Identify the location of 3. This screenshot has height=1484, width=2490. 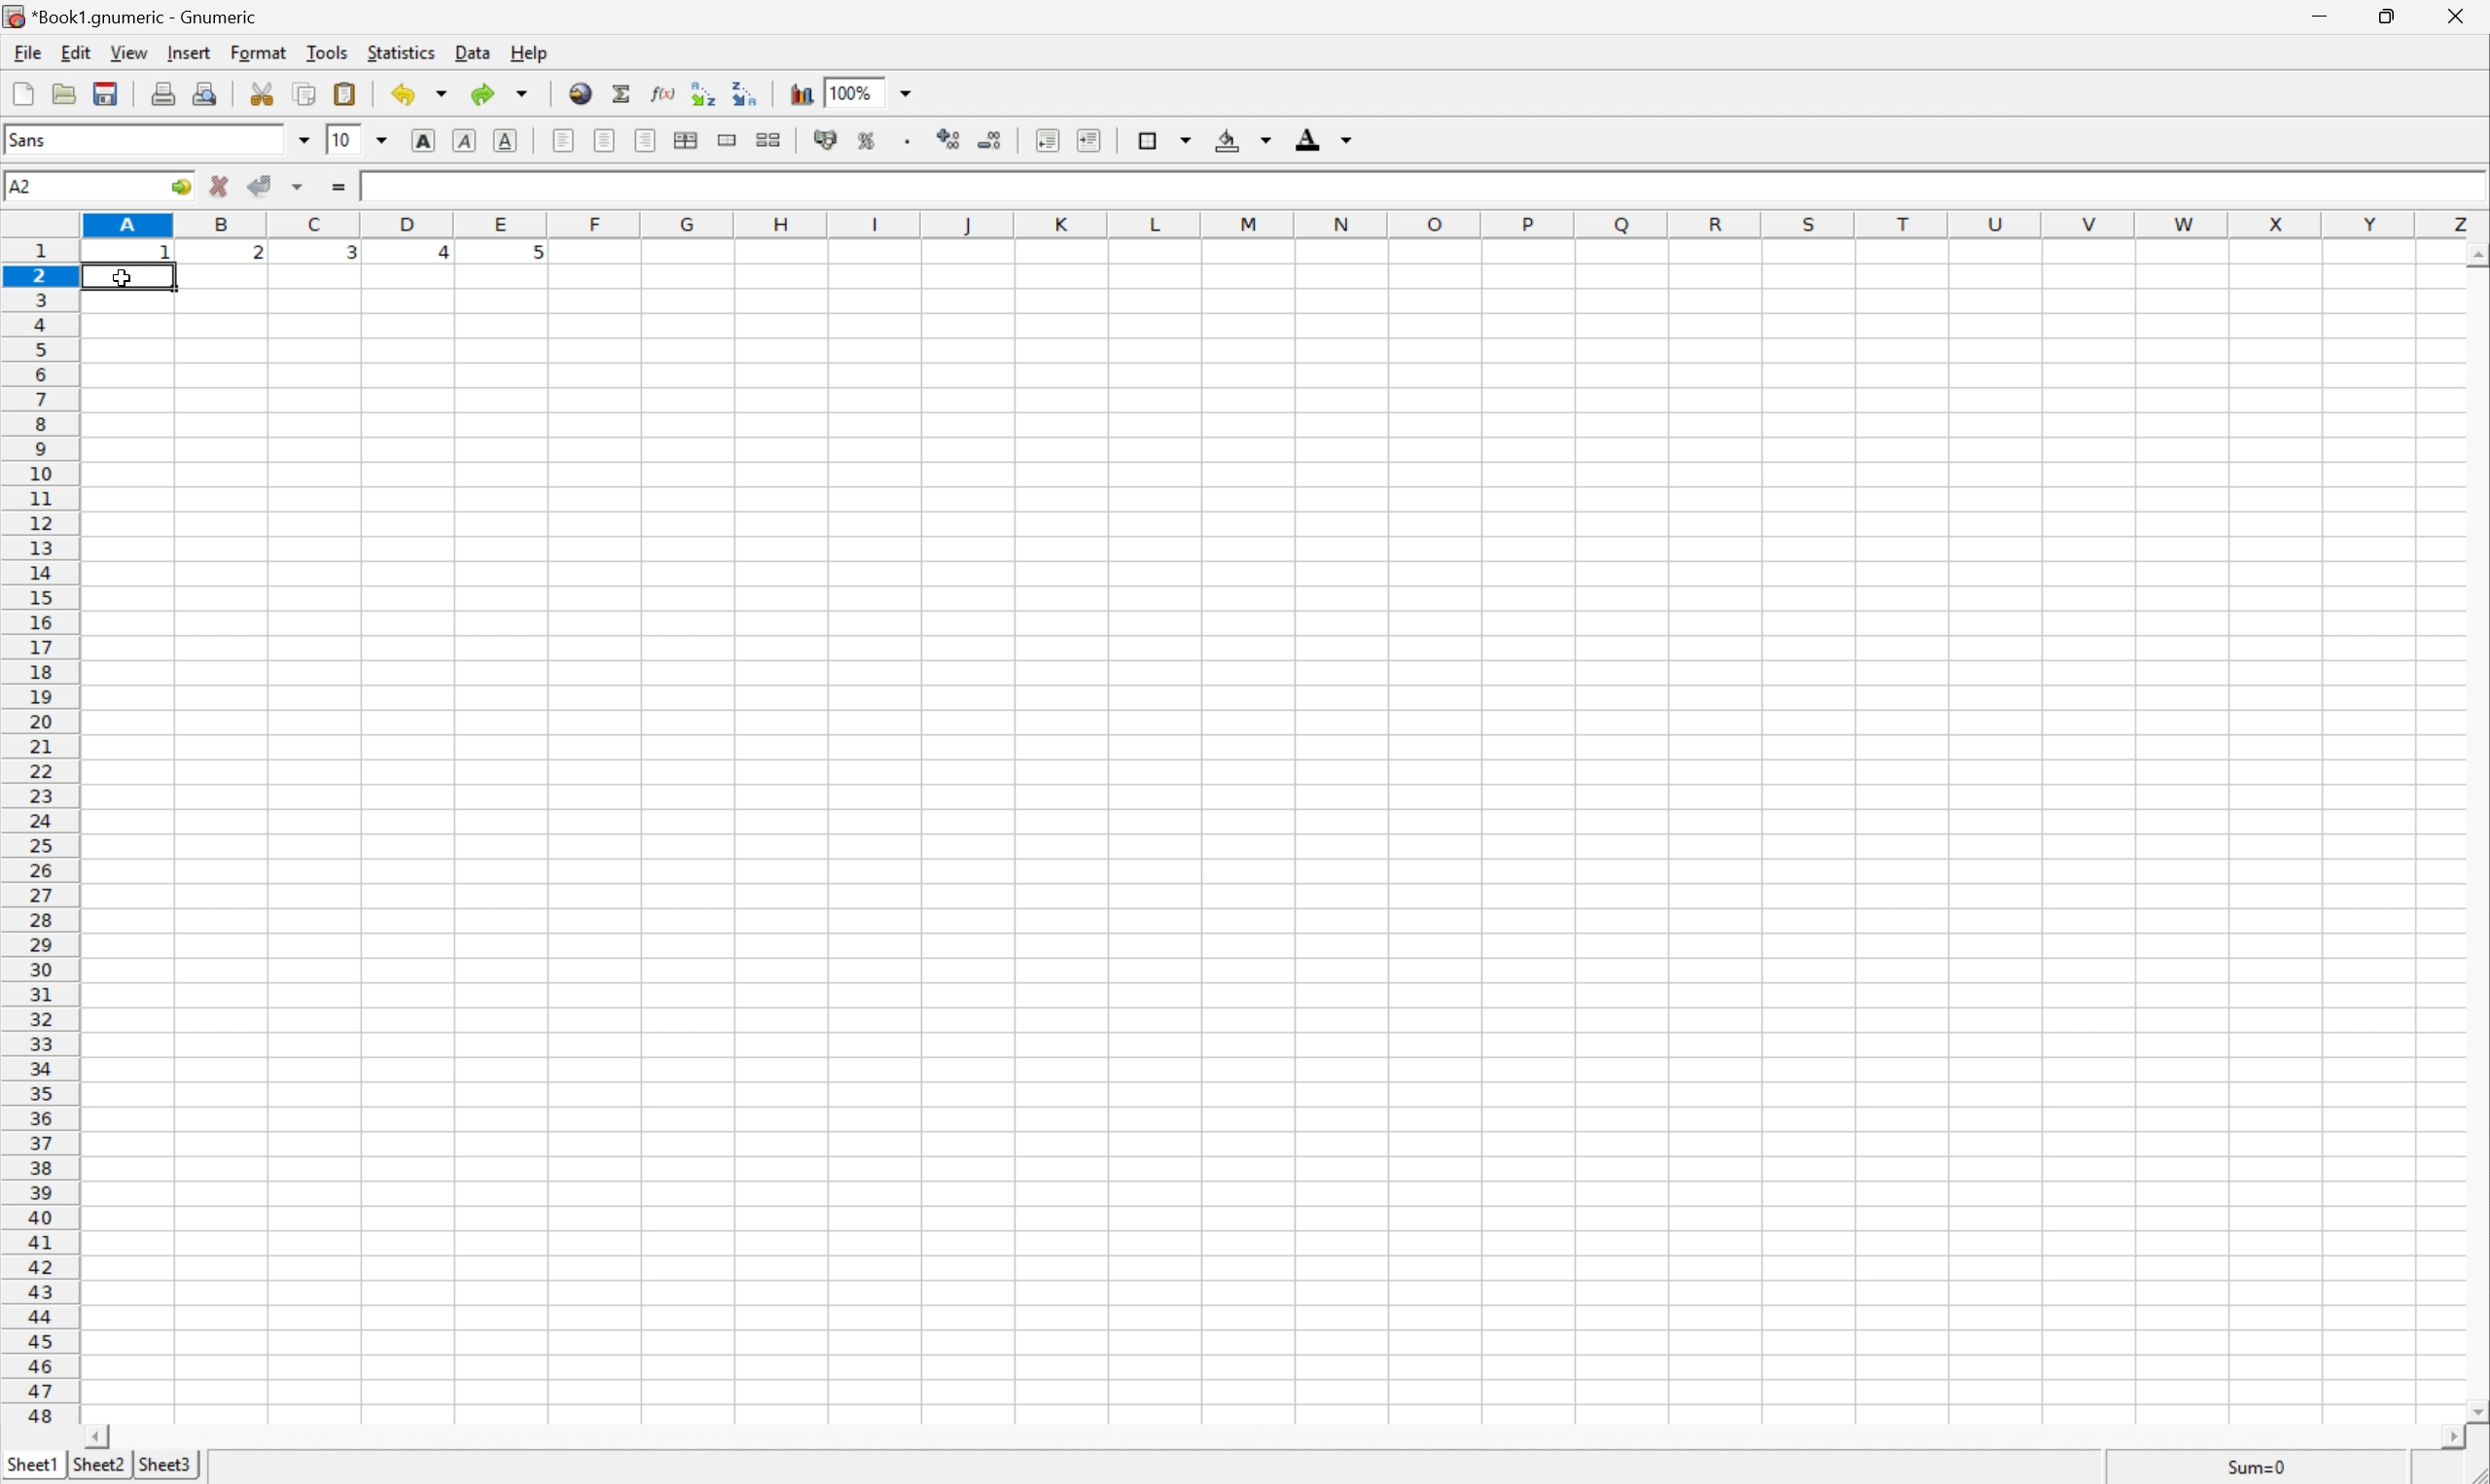
(350, 257).